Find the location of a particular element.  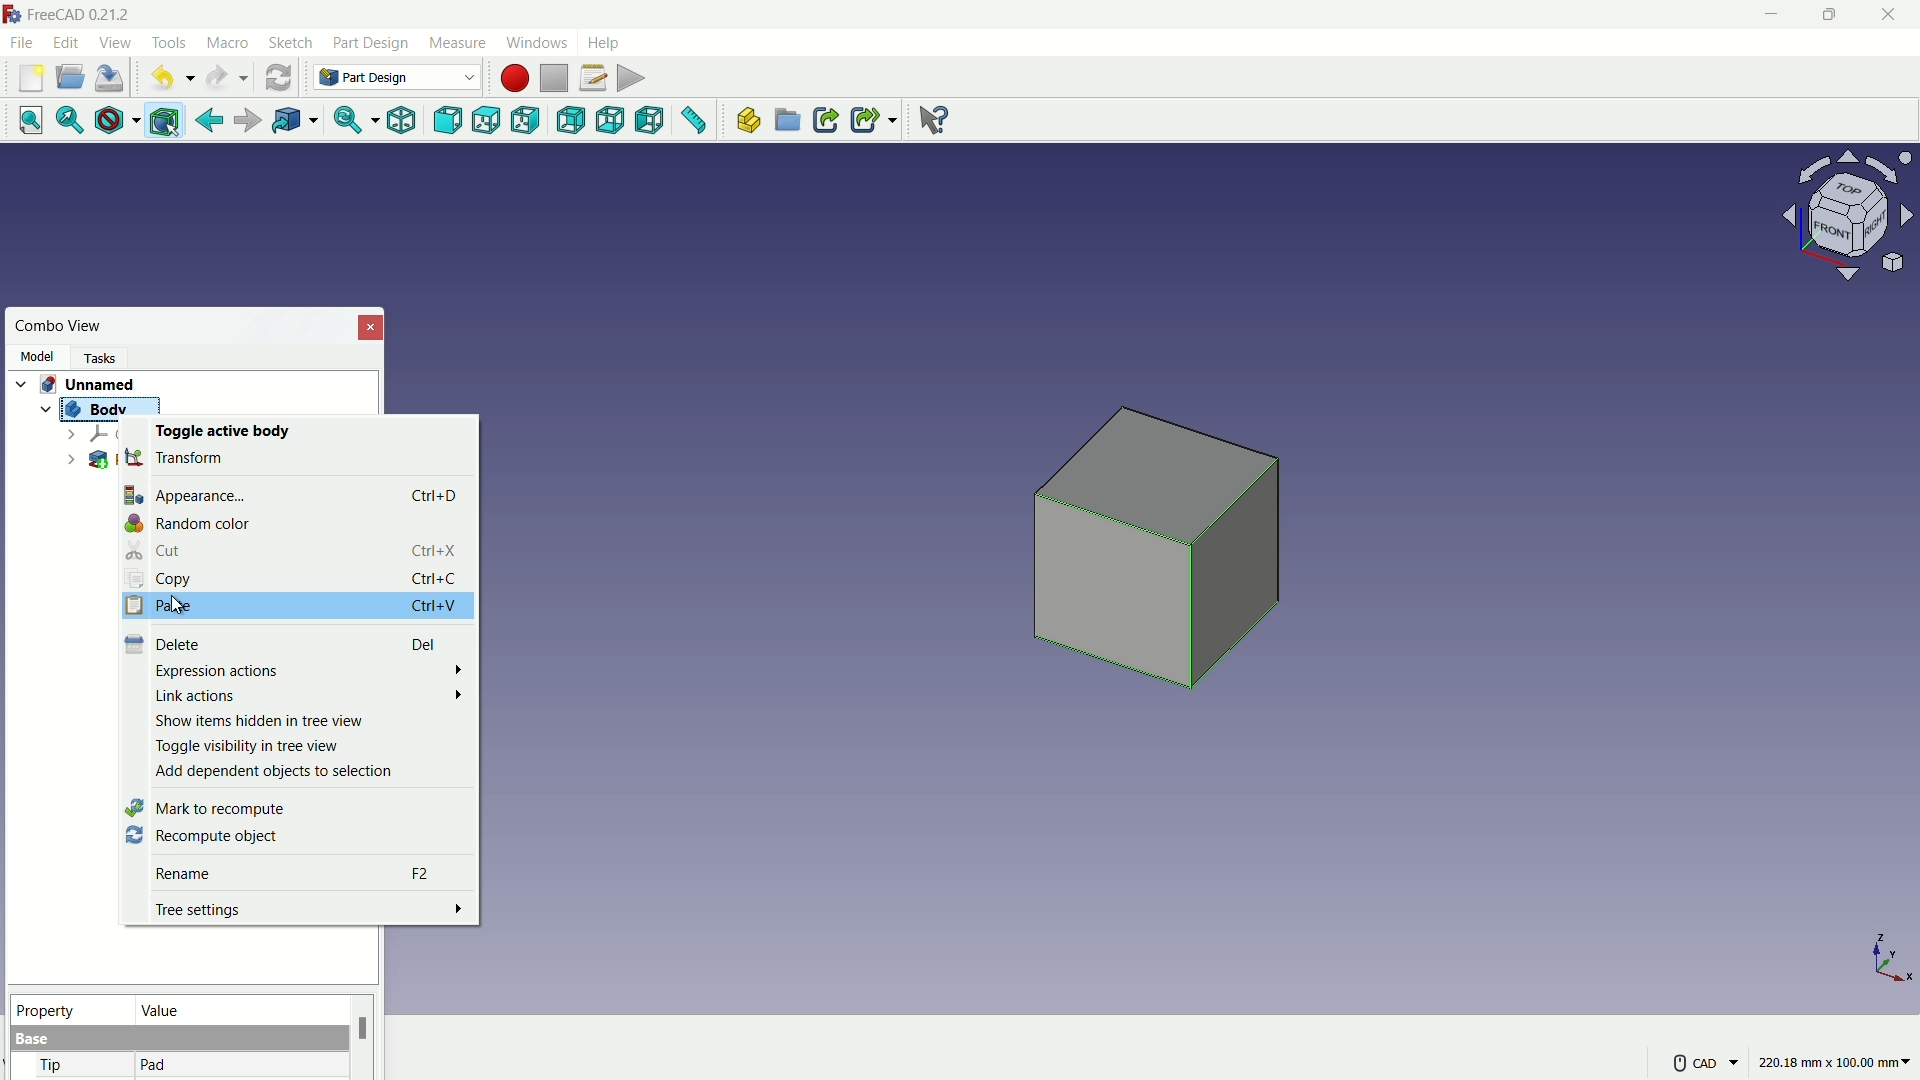

Show items hidden in tree view is located at coordinates (257, 722).